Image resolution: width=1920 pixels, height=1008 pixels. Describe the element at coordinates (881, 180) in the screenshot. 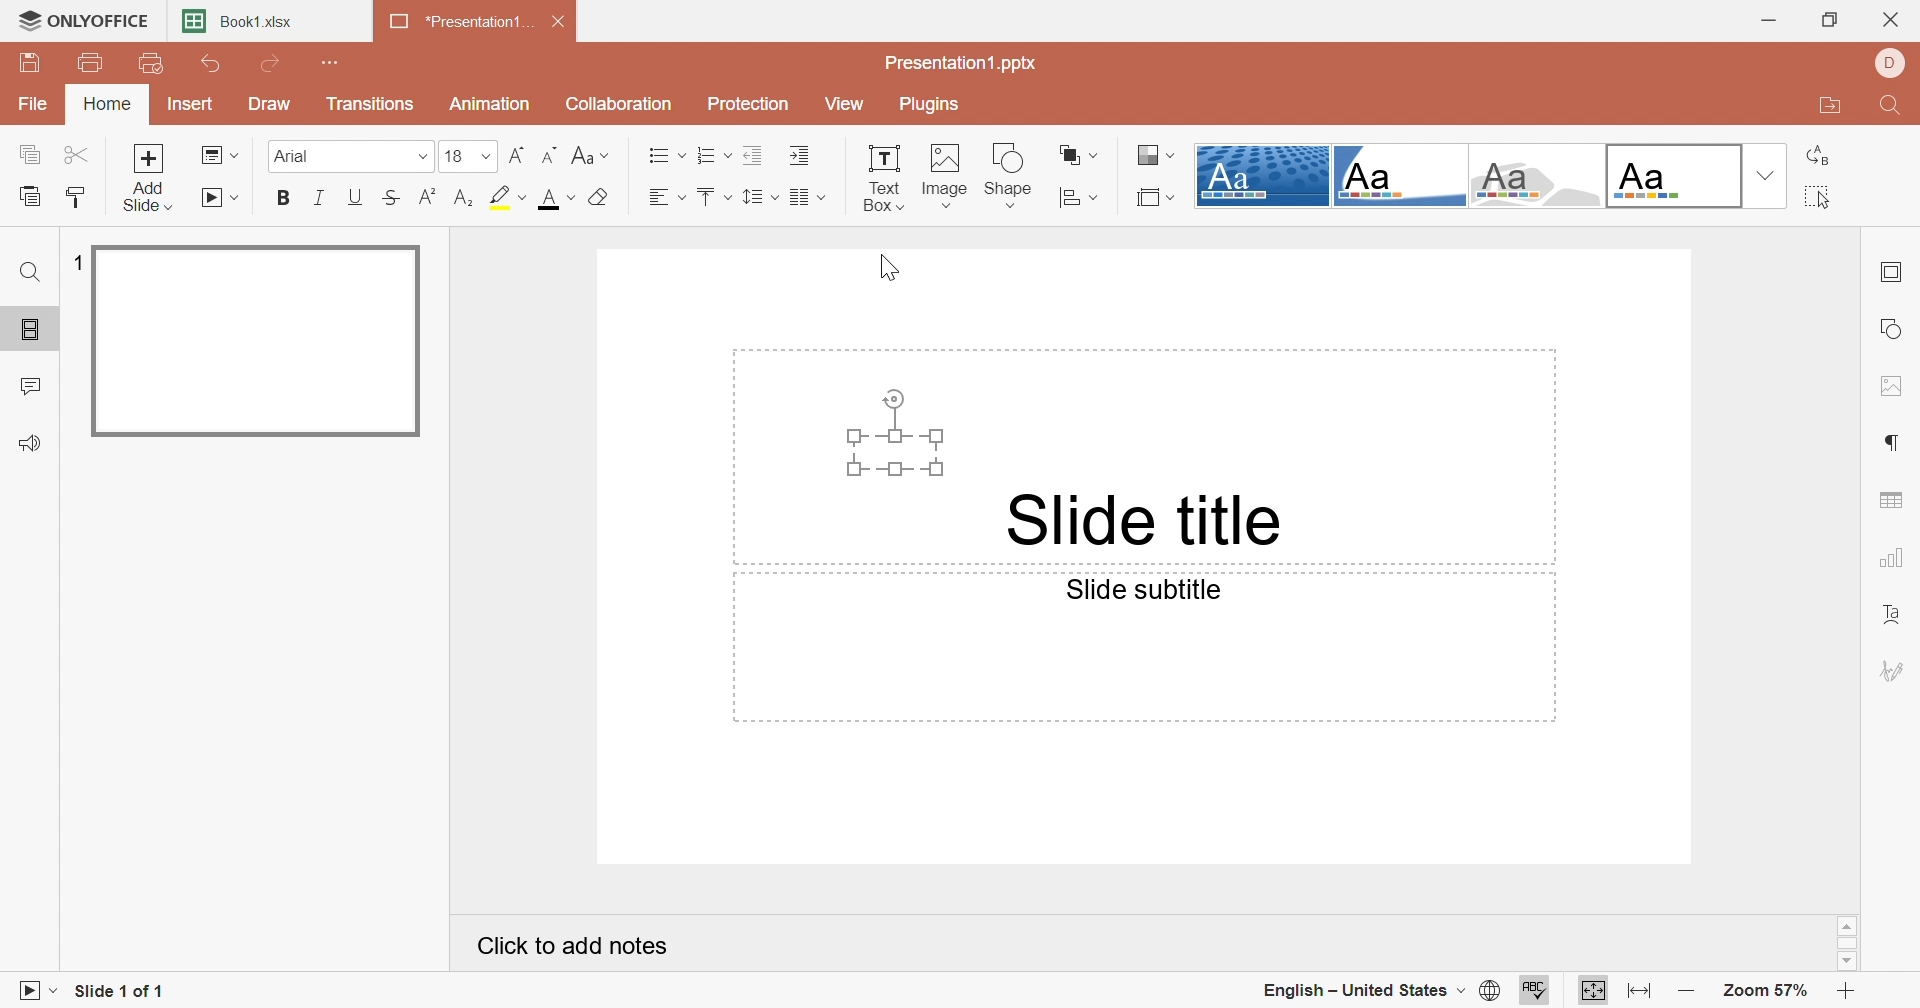

I see `Text Box` at that location.